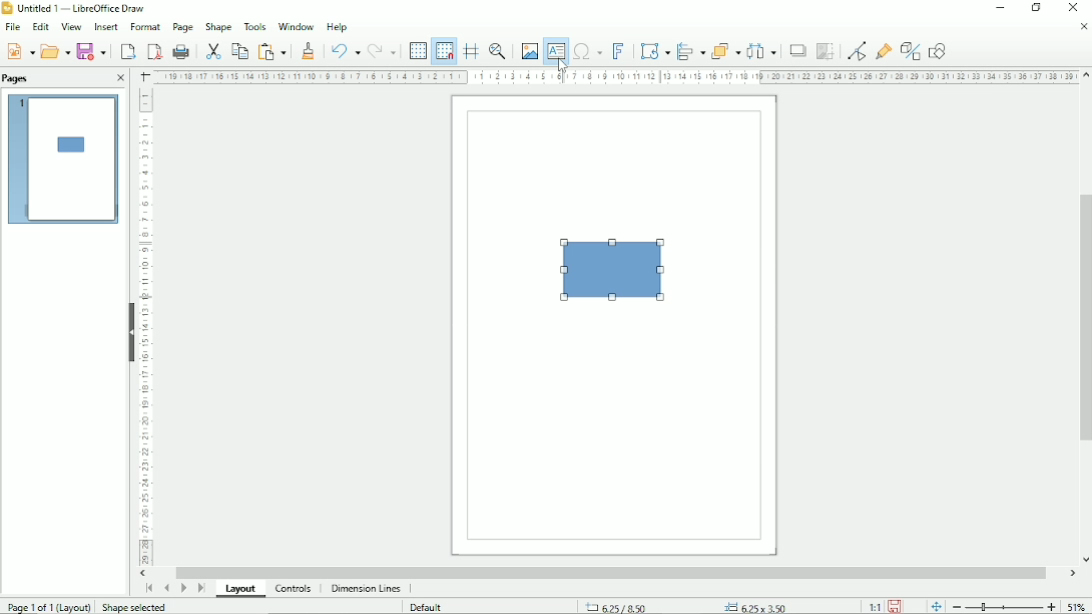  I want to click on 6.25x3.50, so click(755, 605).